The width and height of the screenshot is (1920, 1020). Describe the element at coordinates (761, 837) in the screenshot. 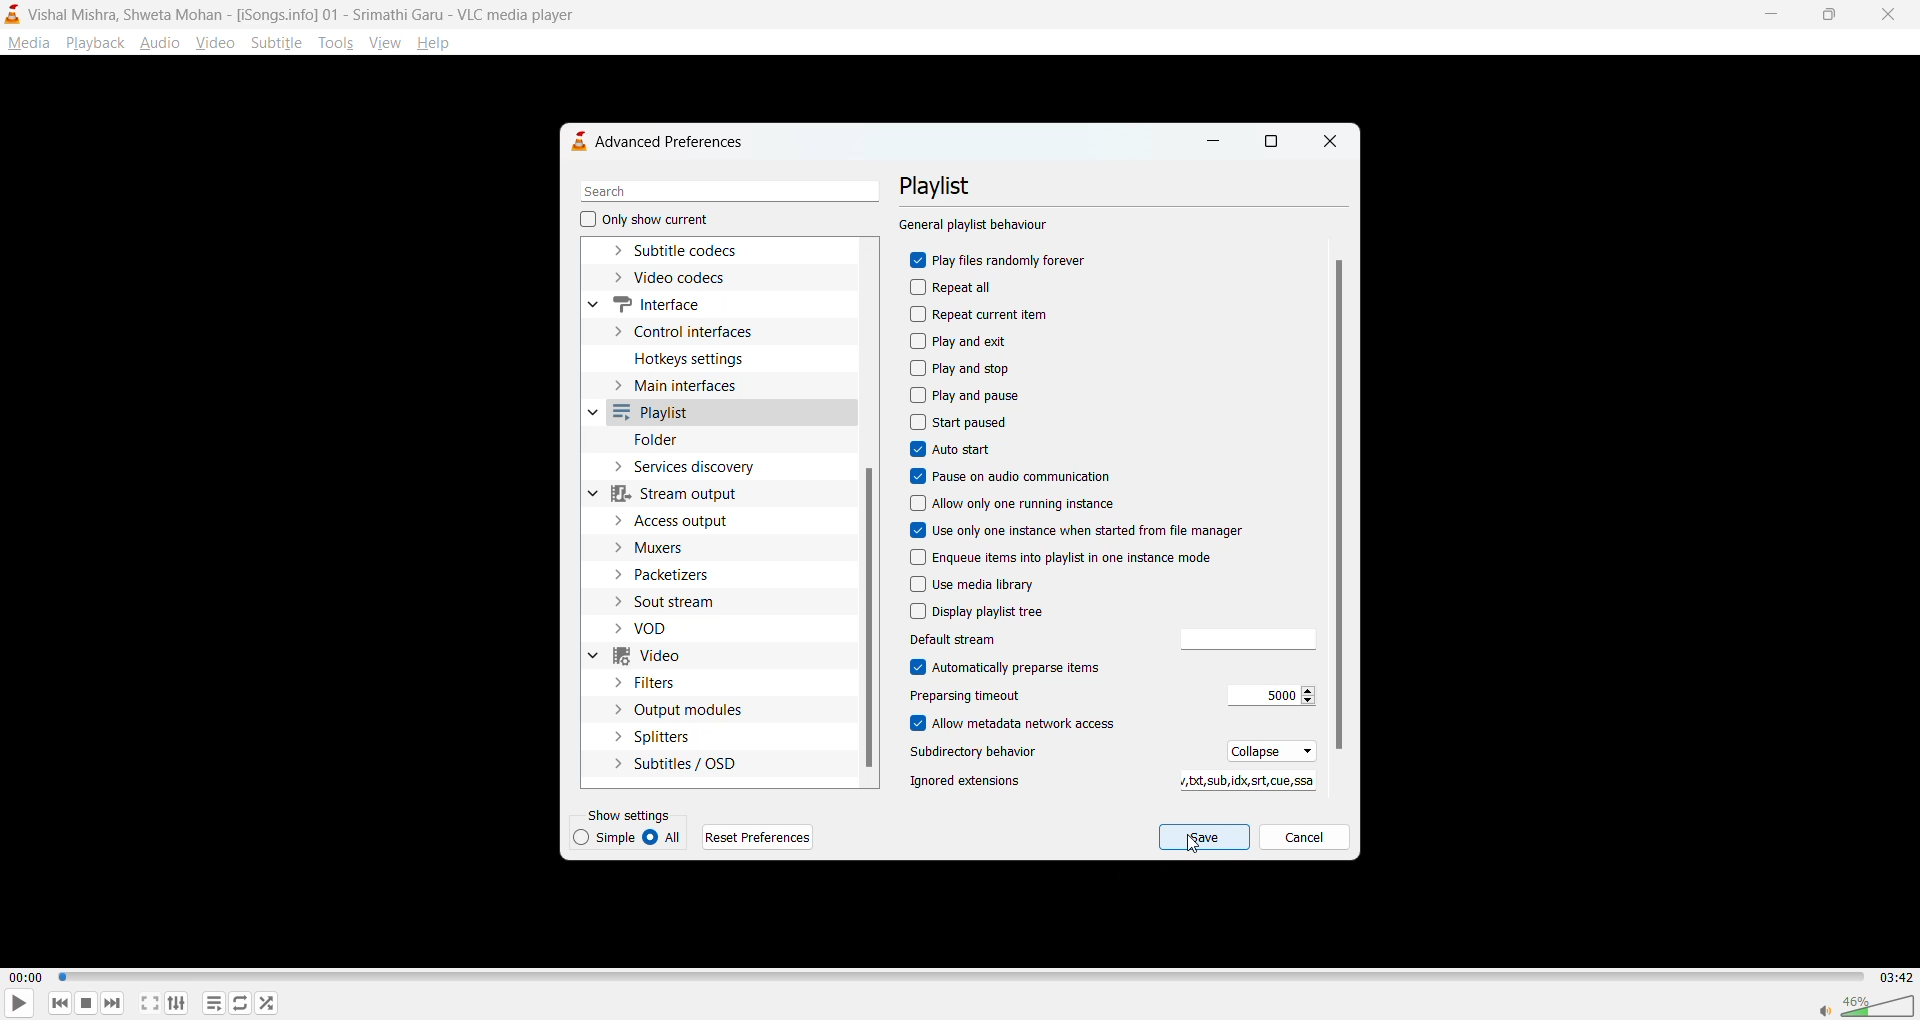

I see `reset preferences` at that location.